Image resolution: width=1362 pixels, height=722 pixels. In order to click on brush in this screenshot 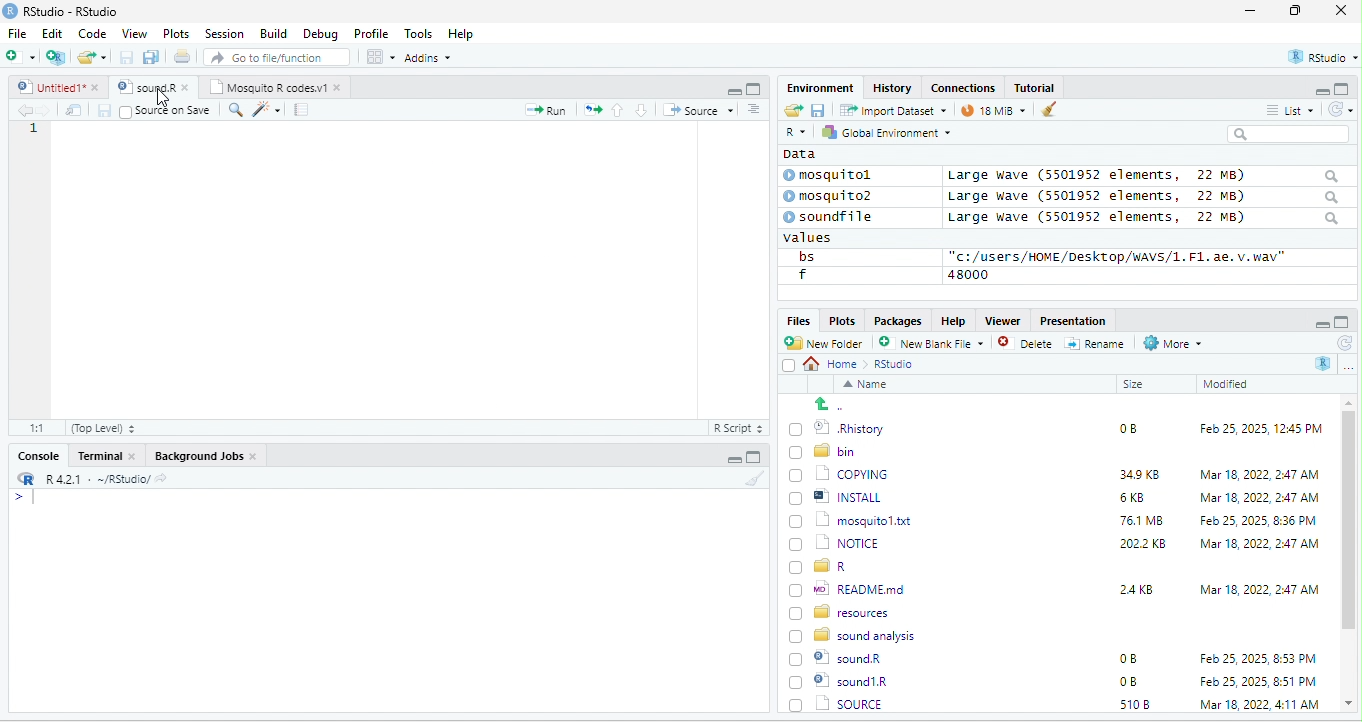, I will do `click(757, 479)`.